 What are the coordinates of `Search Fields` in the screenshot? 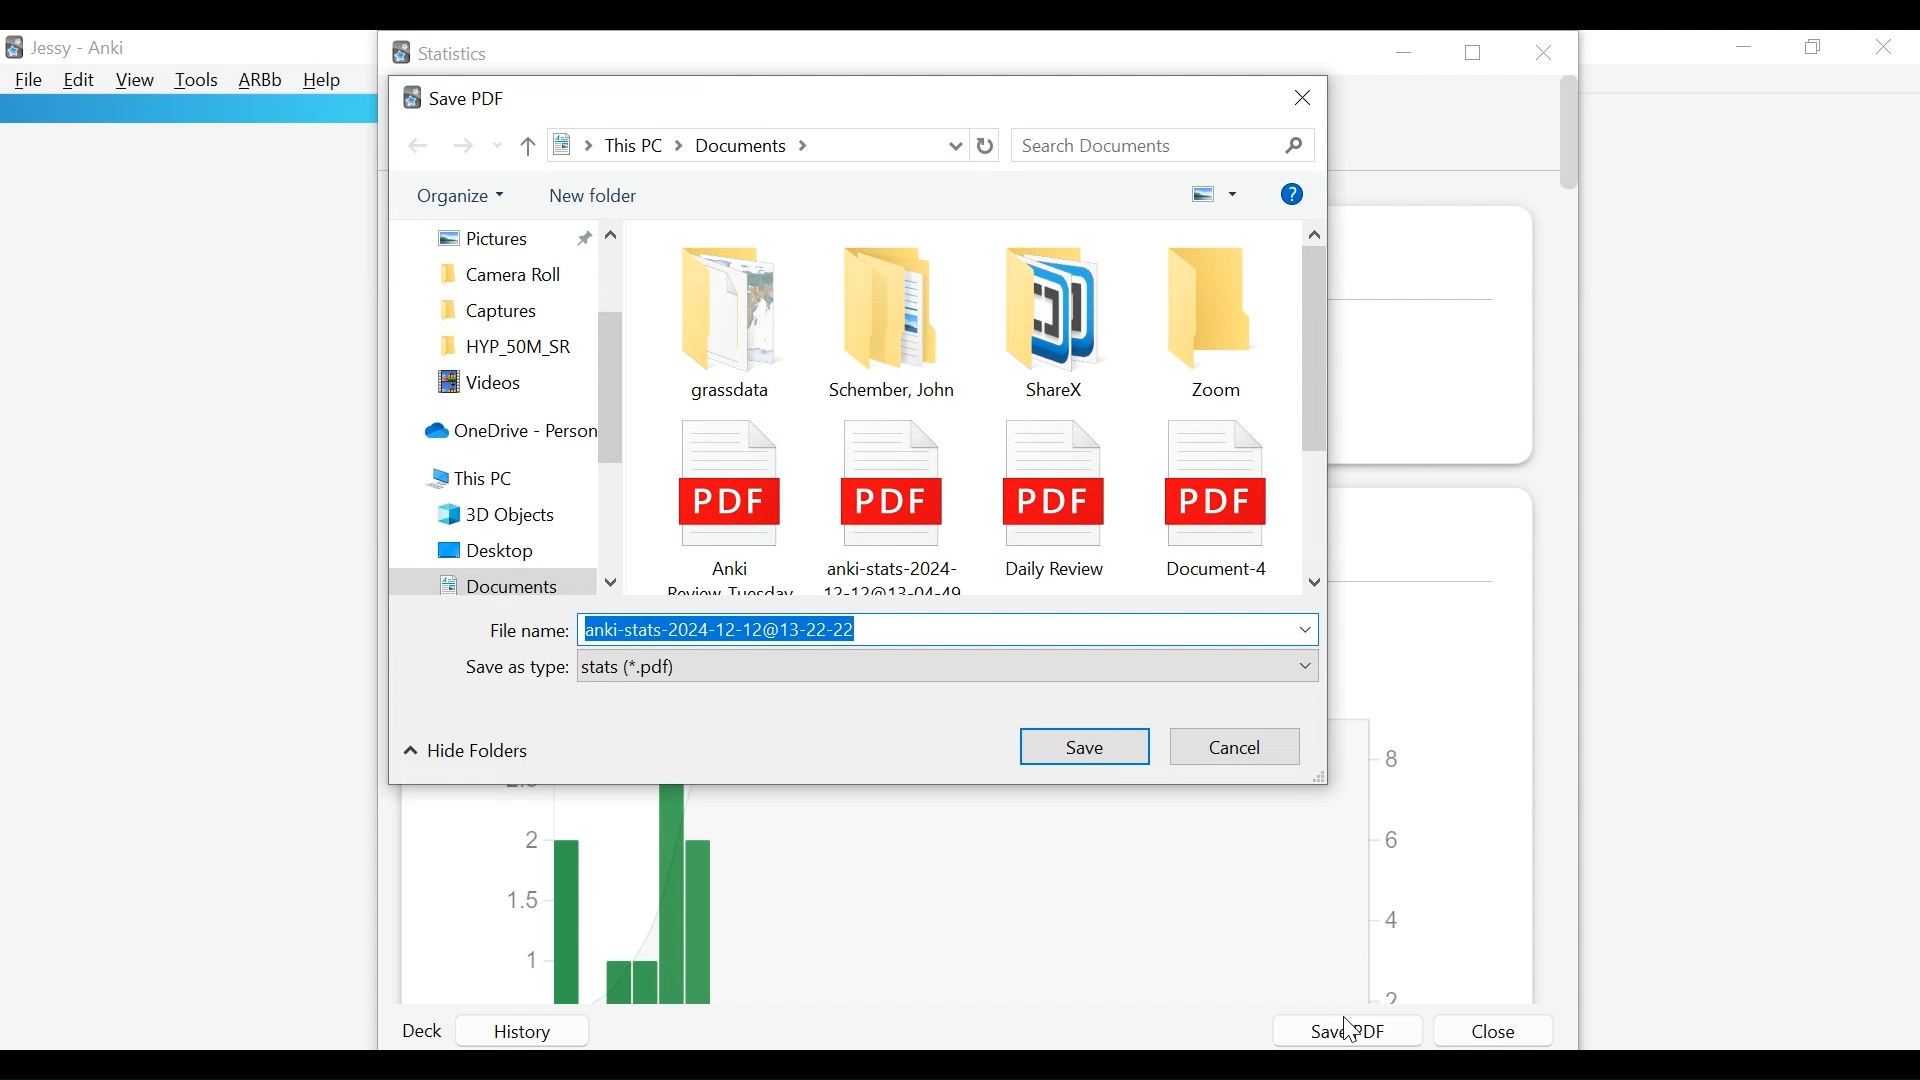 It's located at (1165, 145).